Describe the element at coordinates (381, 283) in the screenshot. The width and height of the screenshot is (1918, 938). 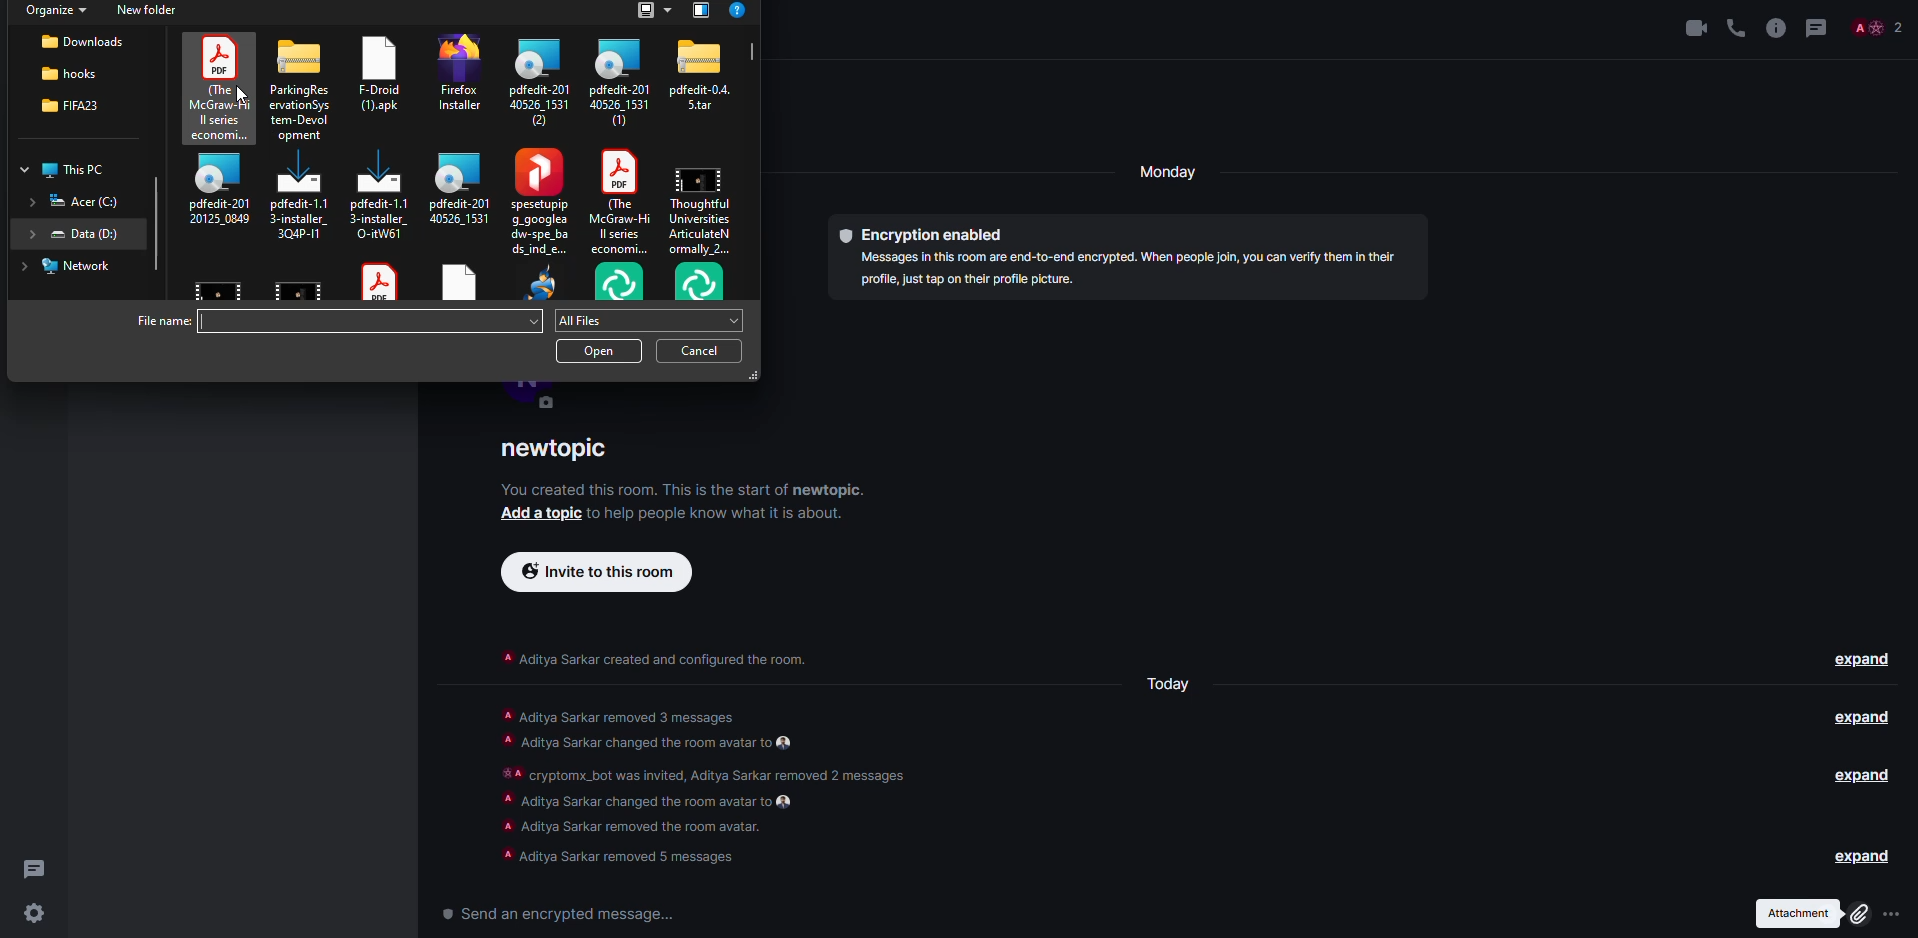
I see `file` at that location.